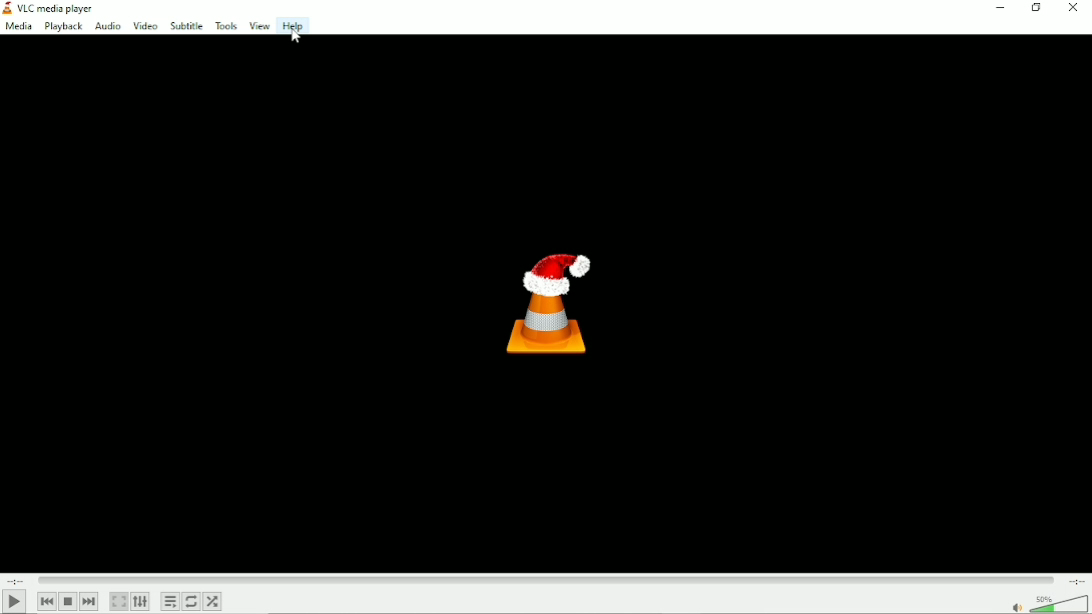 The image size is (1092, 614). I want to click on Video, so click(146, 26).